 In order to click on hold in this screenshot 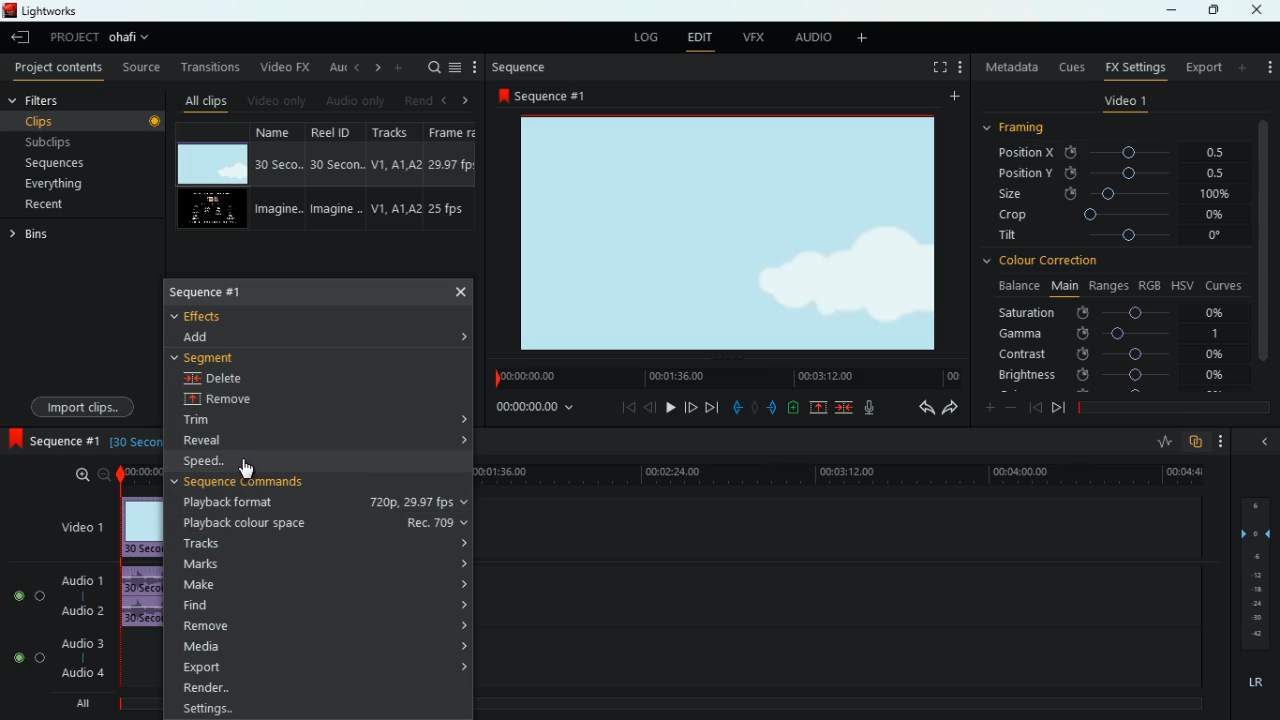, I will do `click(754, 406)`.